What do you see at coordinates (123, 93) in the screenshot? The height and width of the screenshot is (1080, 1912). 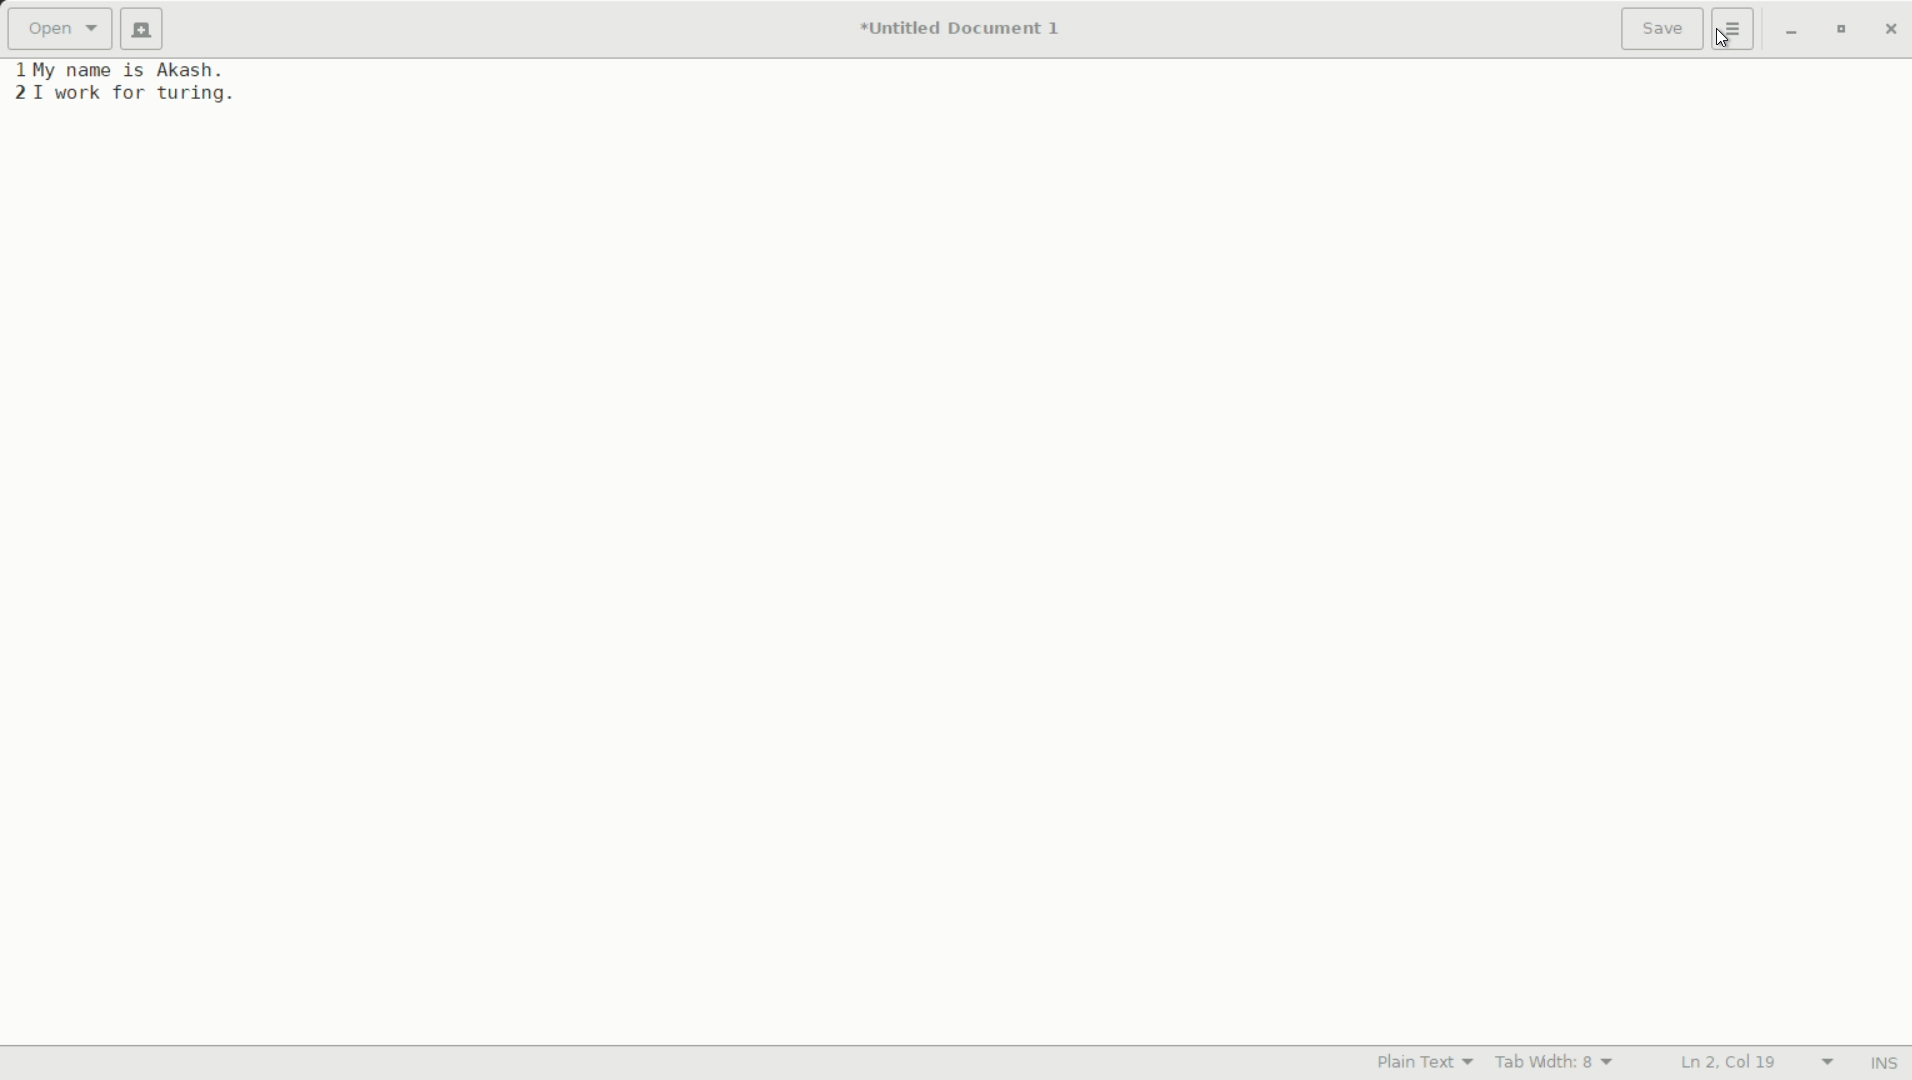 I see `2 I work for turing.` at bounding box center [123, 93].